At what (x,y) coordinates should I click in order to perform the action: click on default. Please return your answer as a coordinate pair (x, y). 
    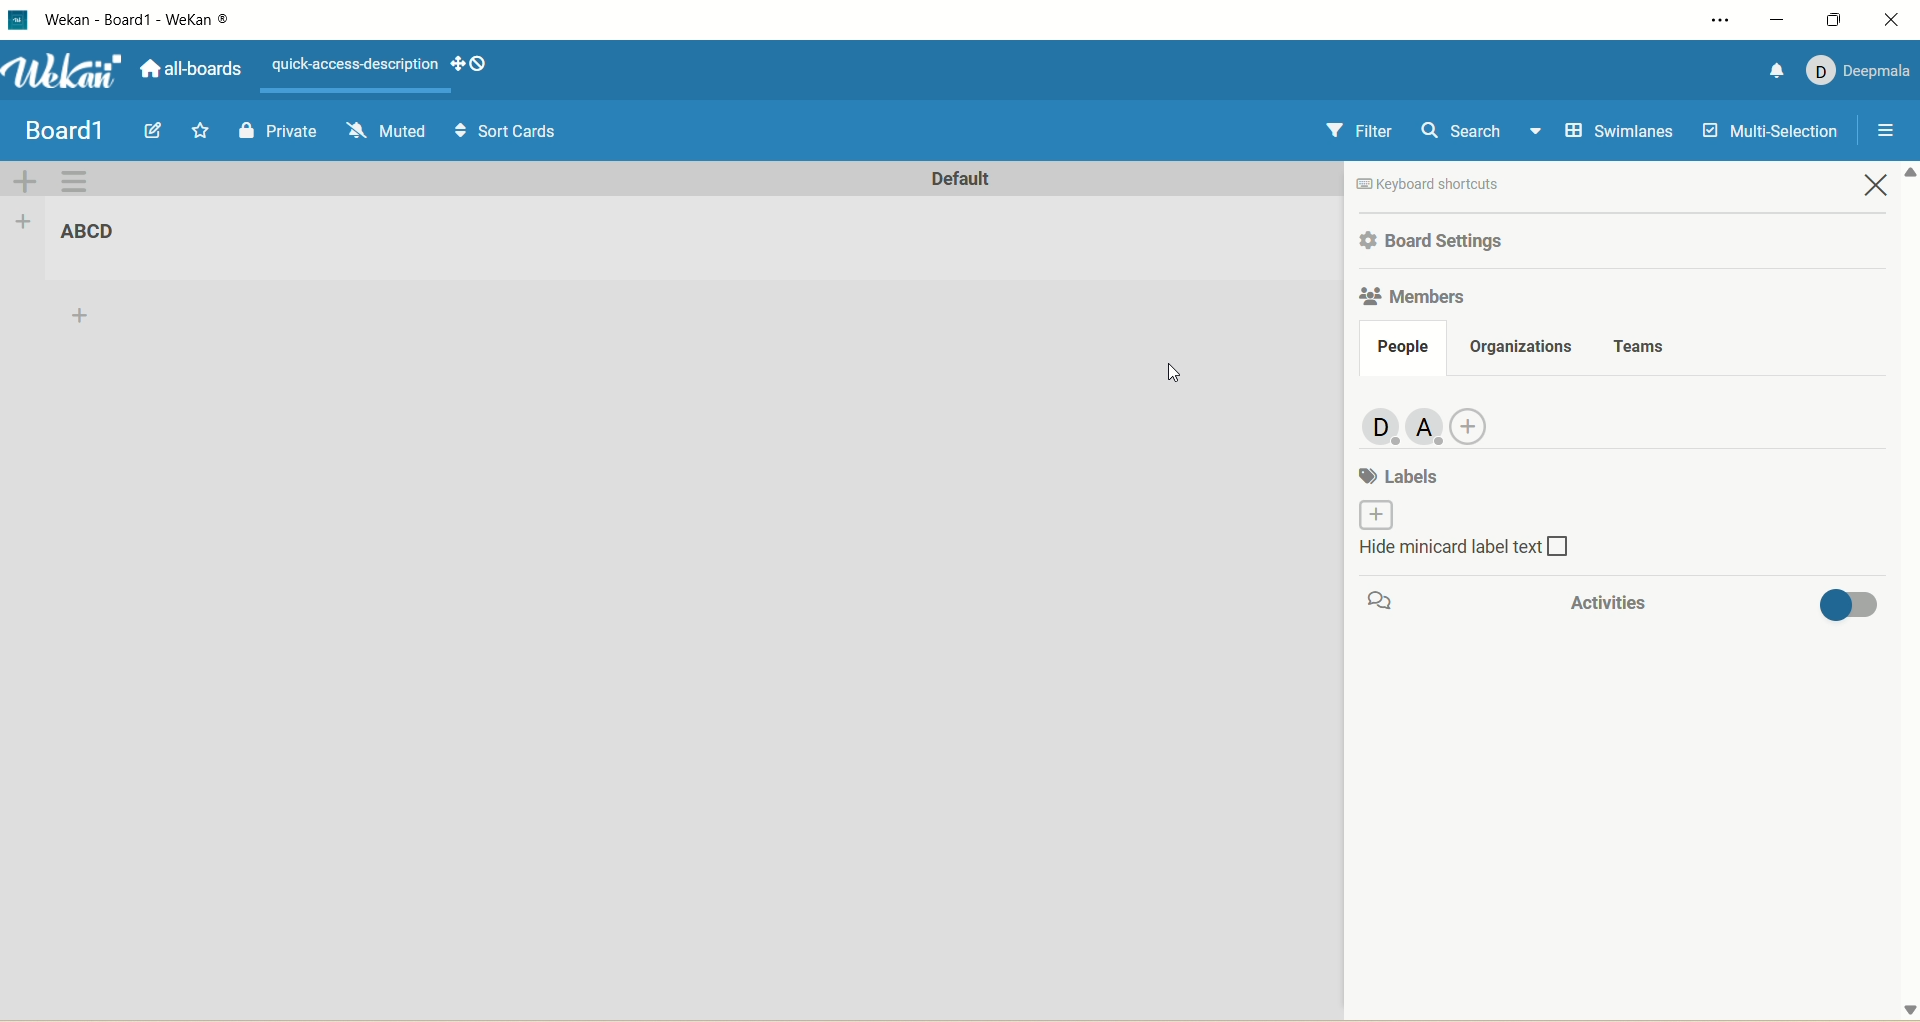
    Looking at the image, I should click on (959, 182).